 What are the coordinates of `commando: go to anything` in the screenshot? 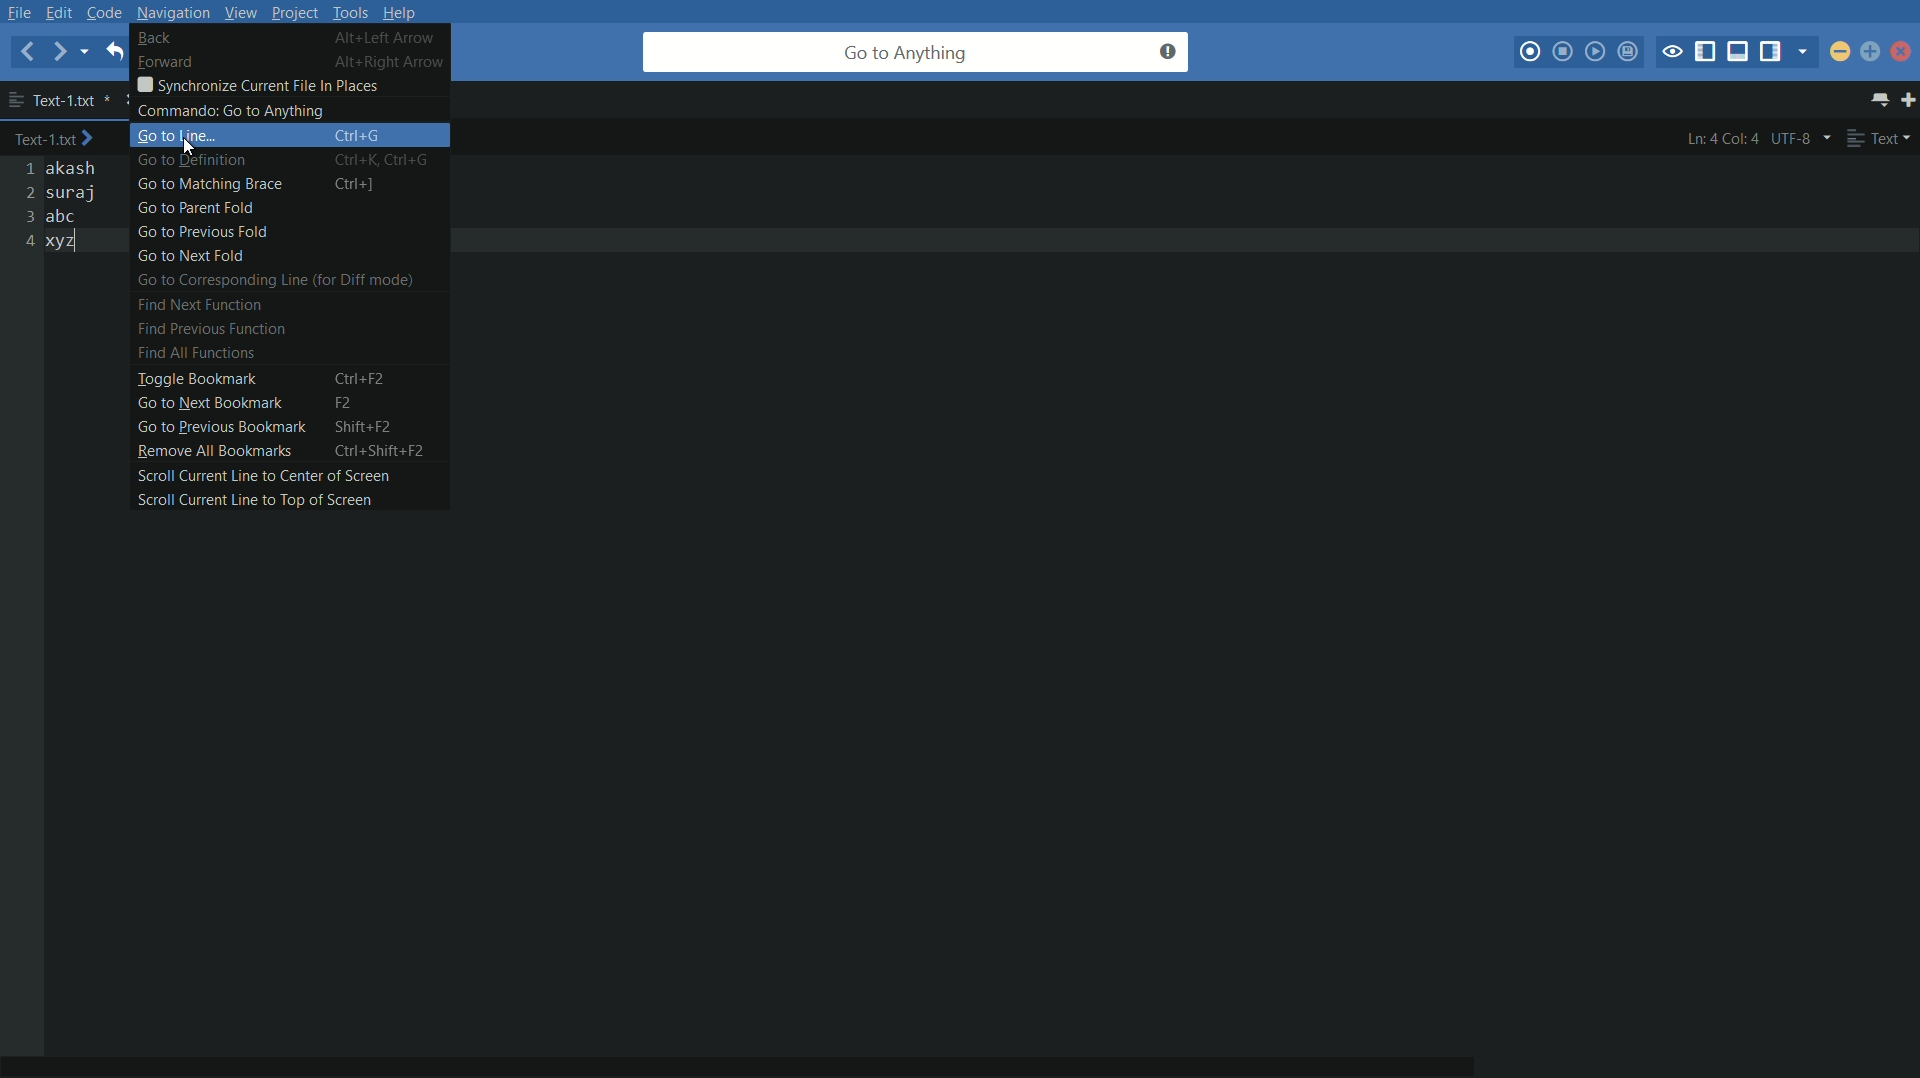 It's located at (235, 111).